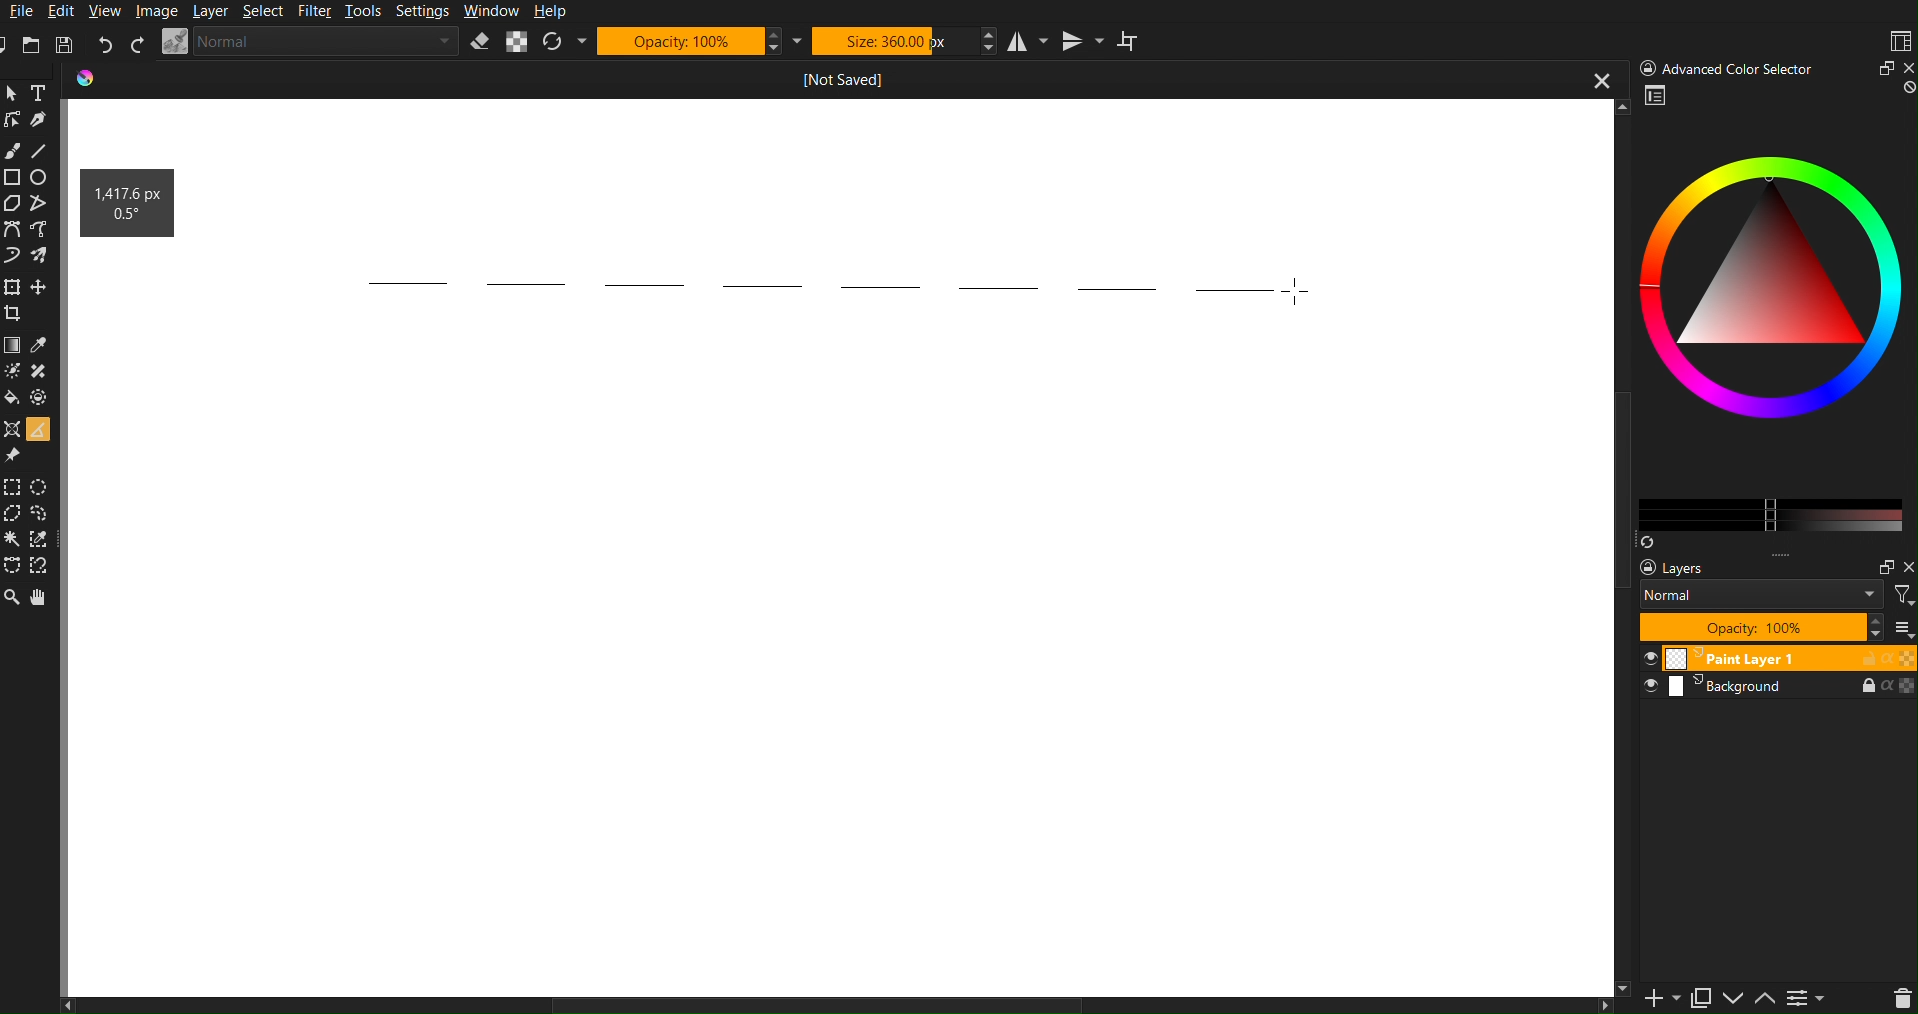  I want to click on Magnet Marquee, so click(41, 568).